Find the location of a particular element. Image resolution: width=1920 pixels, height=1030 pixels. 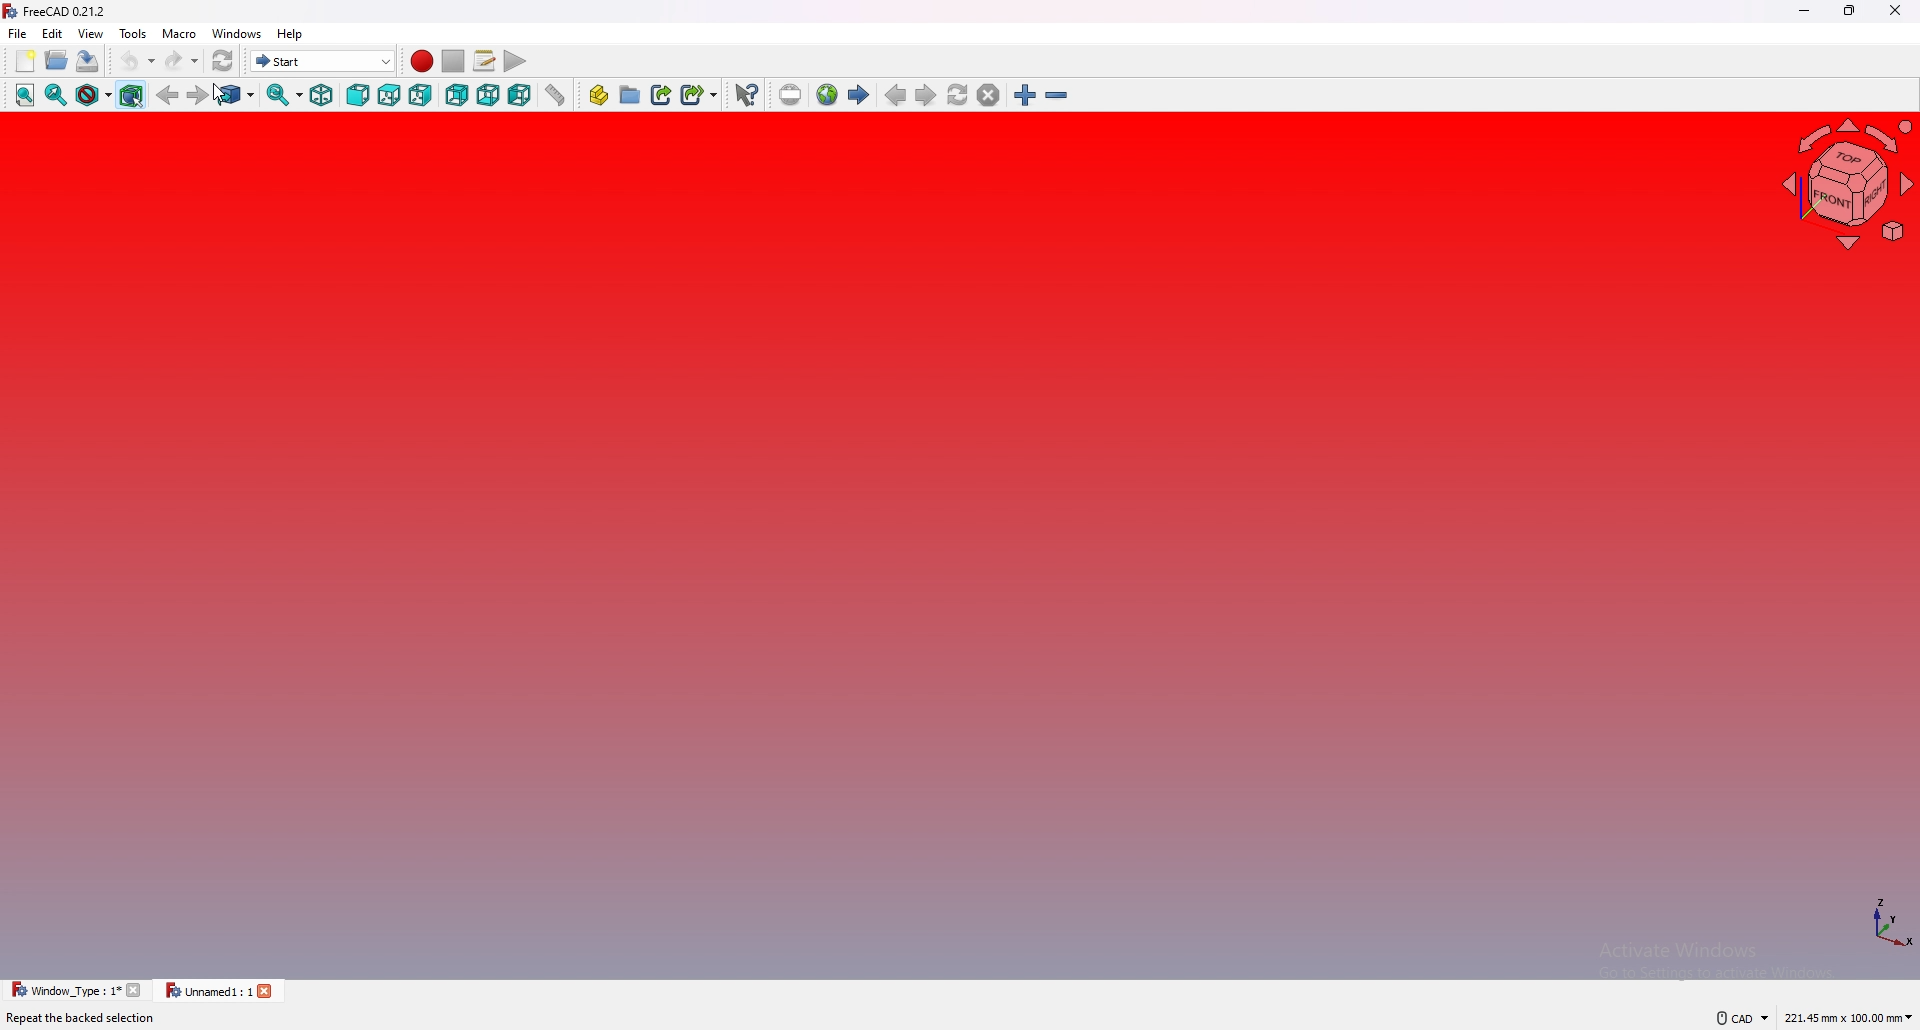

help is located at coordinates (291, 34).